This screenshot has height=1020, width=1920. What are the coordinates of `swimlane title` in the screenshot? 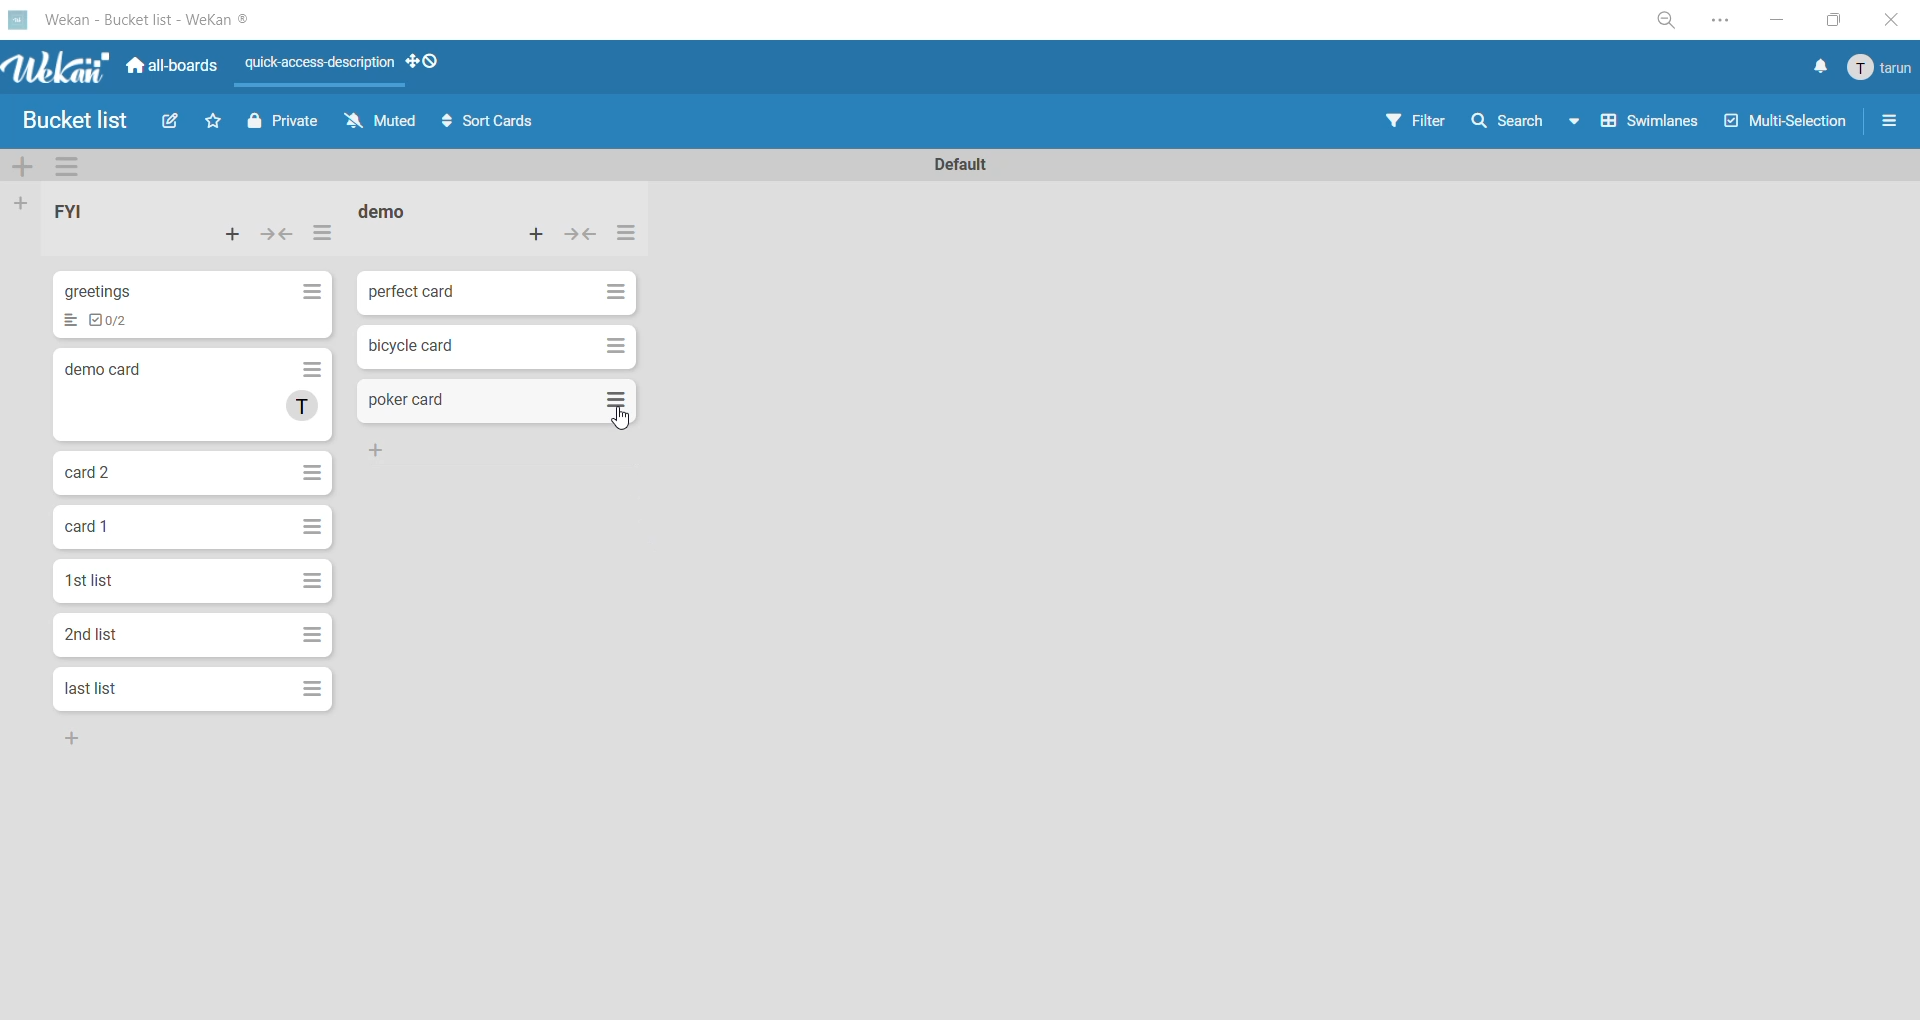 It's located at (961, 162).